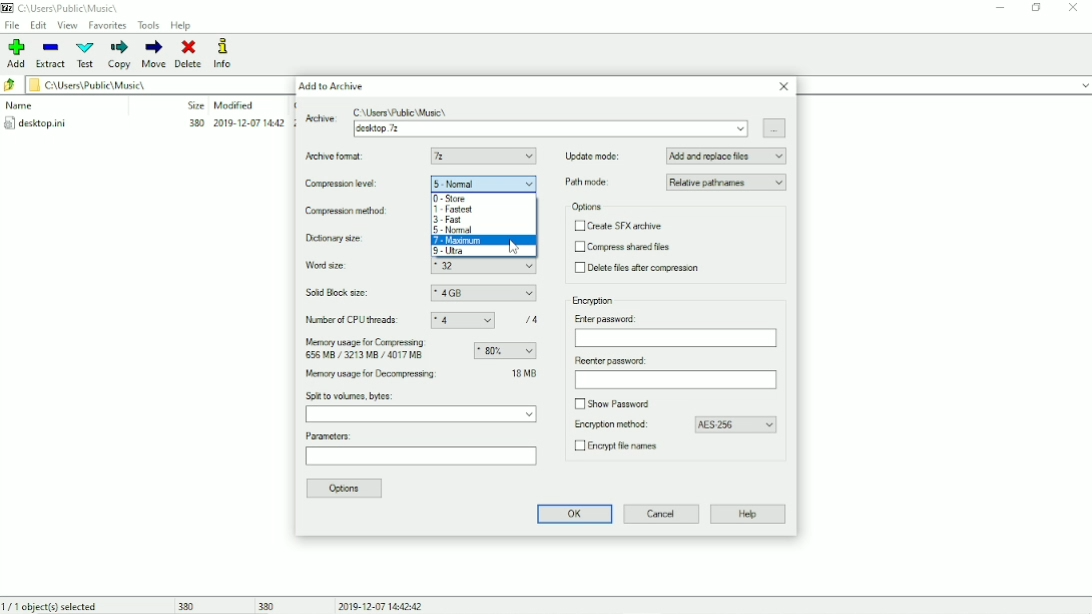 Image resolution: width=1092 pixels, height=614 pixels. Describe the element at coordinates (14, 54) in the screenshot. I see `Add` at that location.